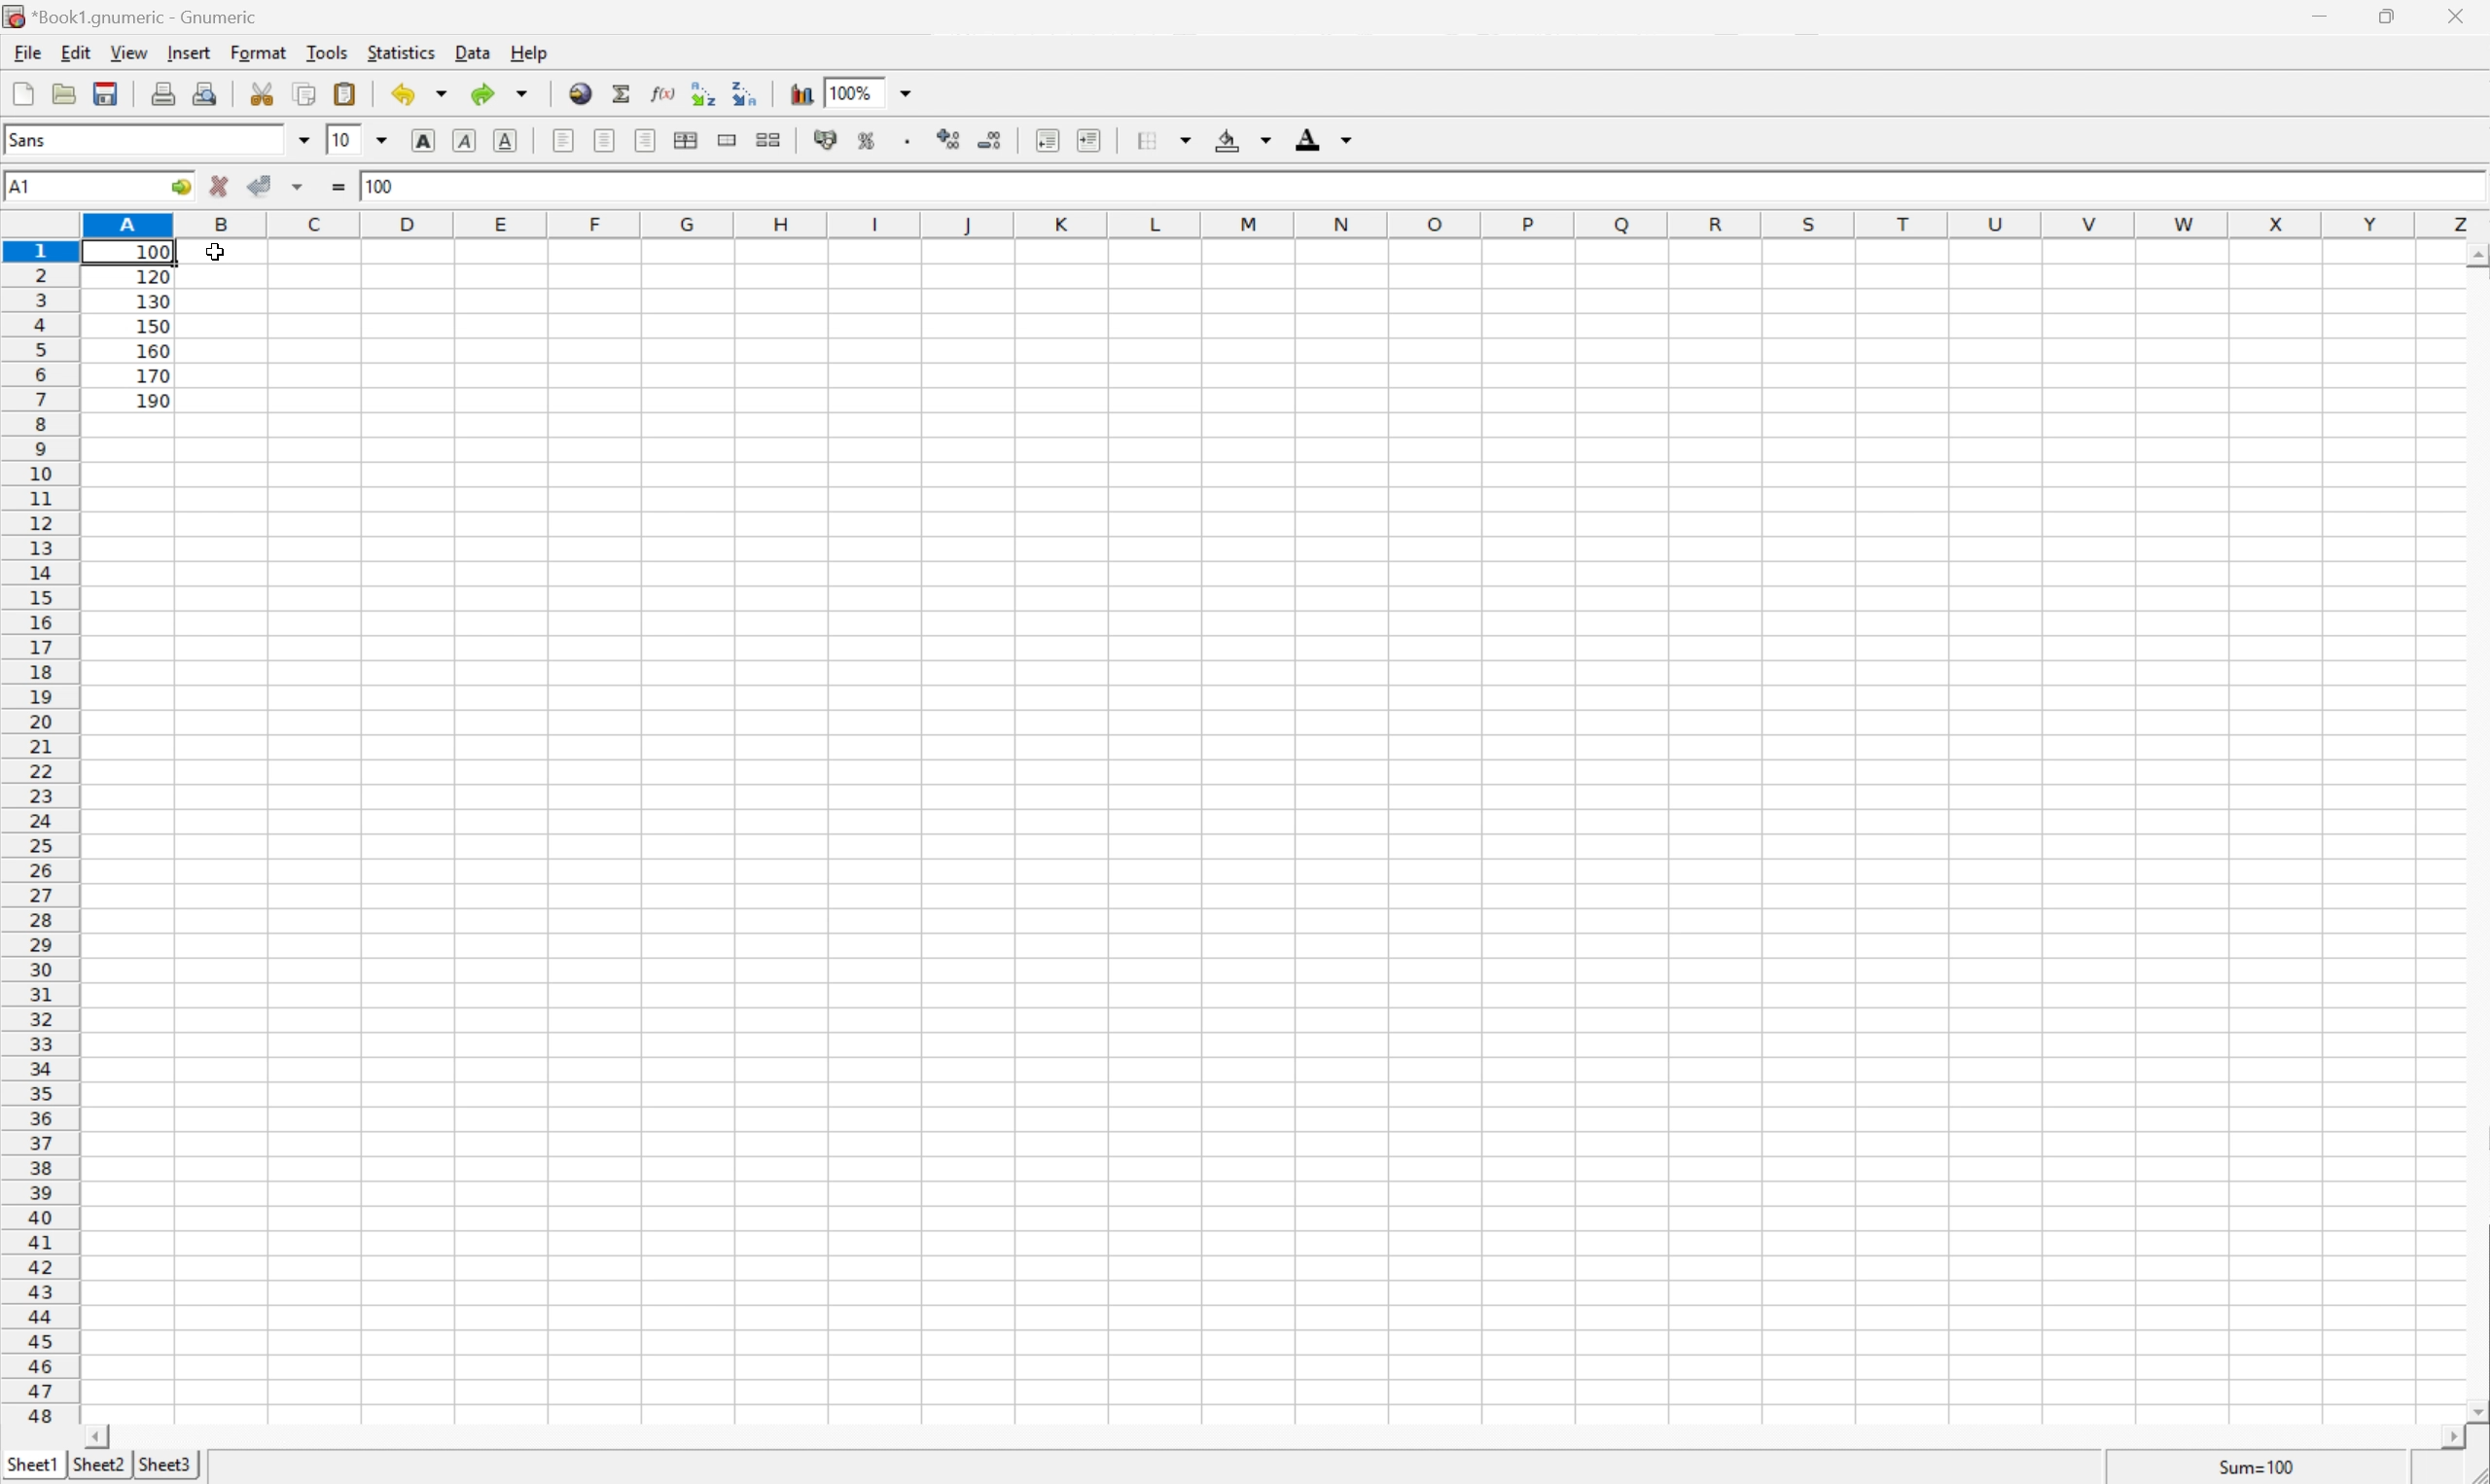  Describe the element at coordinates (2257, 1465) in the screenshot. I see `Sum=100` at that location.